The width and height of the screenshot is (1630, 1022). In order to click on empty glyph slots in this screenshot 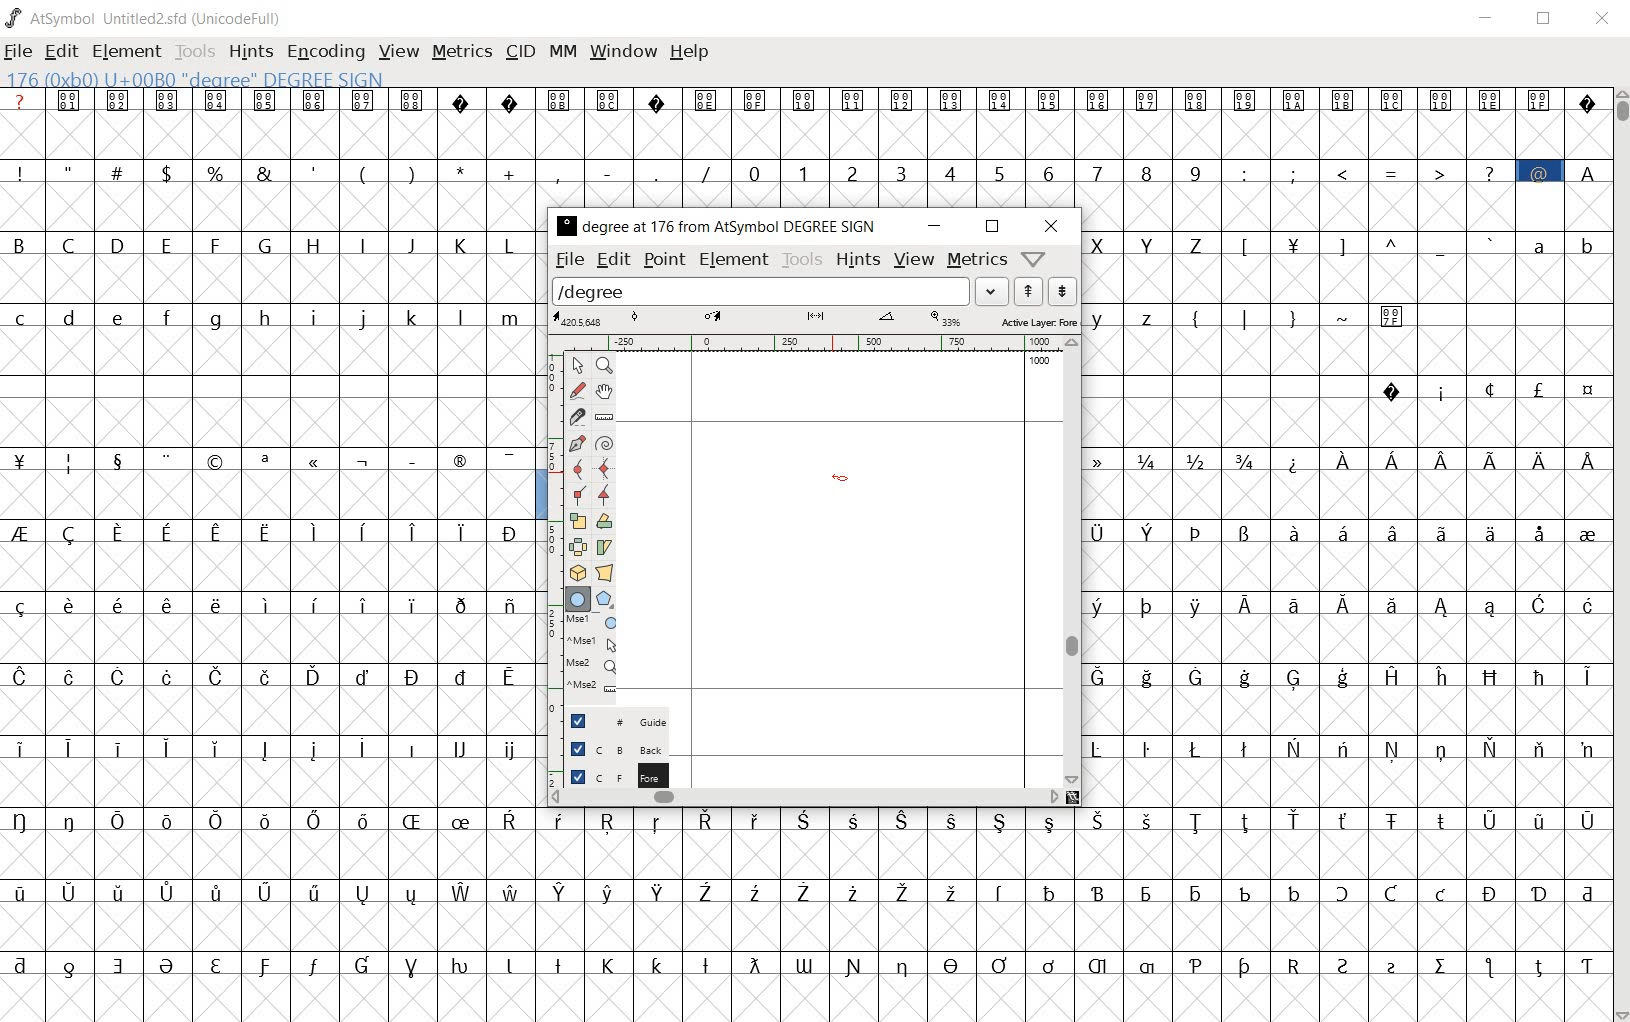, I will do `click(1349, 205)`.